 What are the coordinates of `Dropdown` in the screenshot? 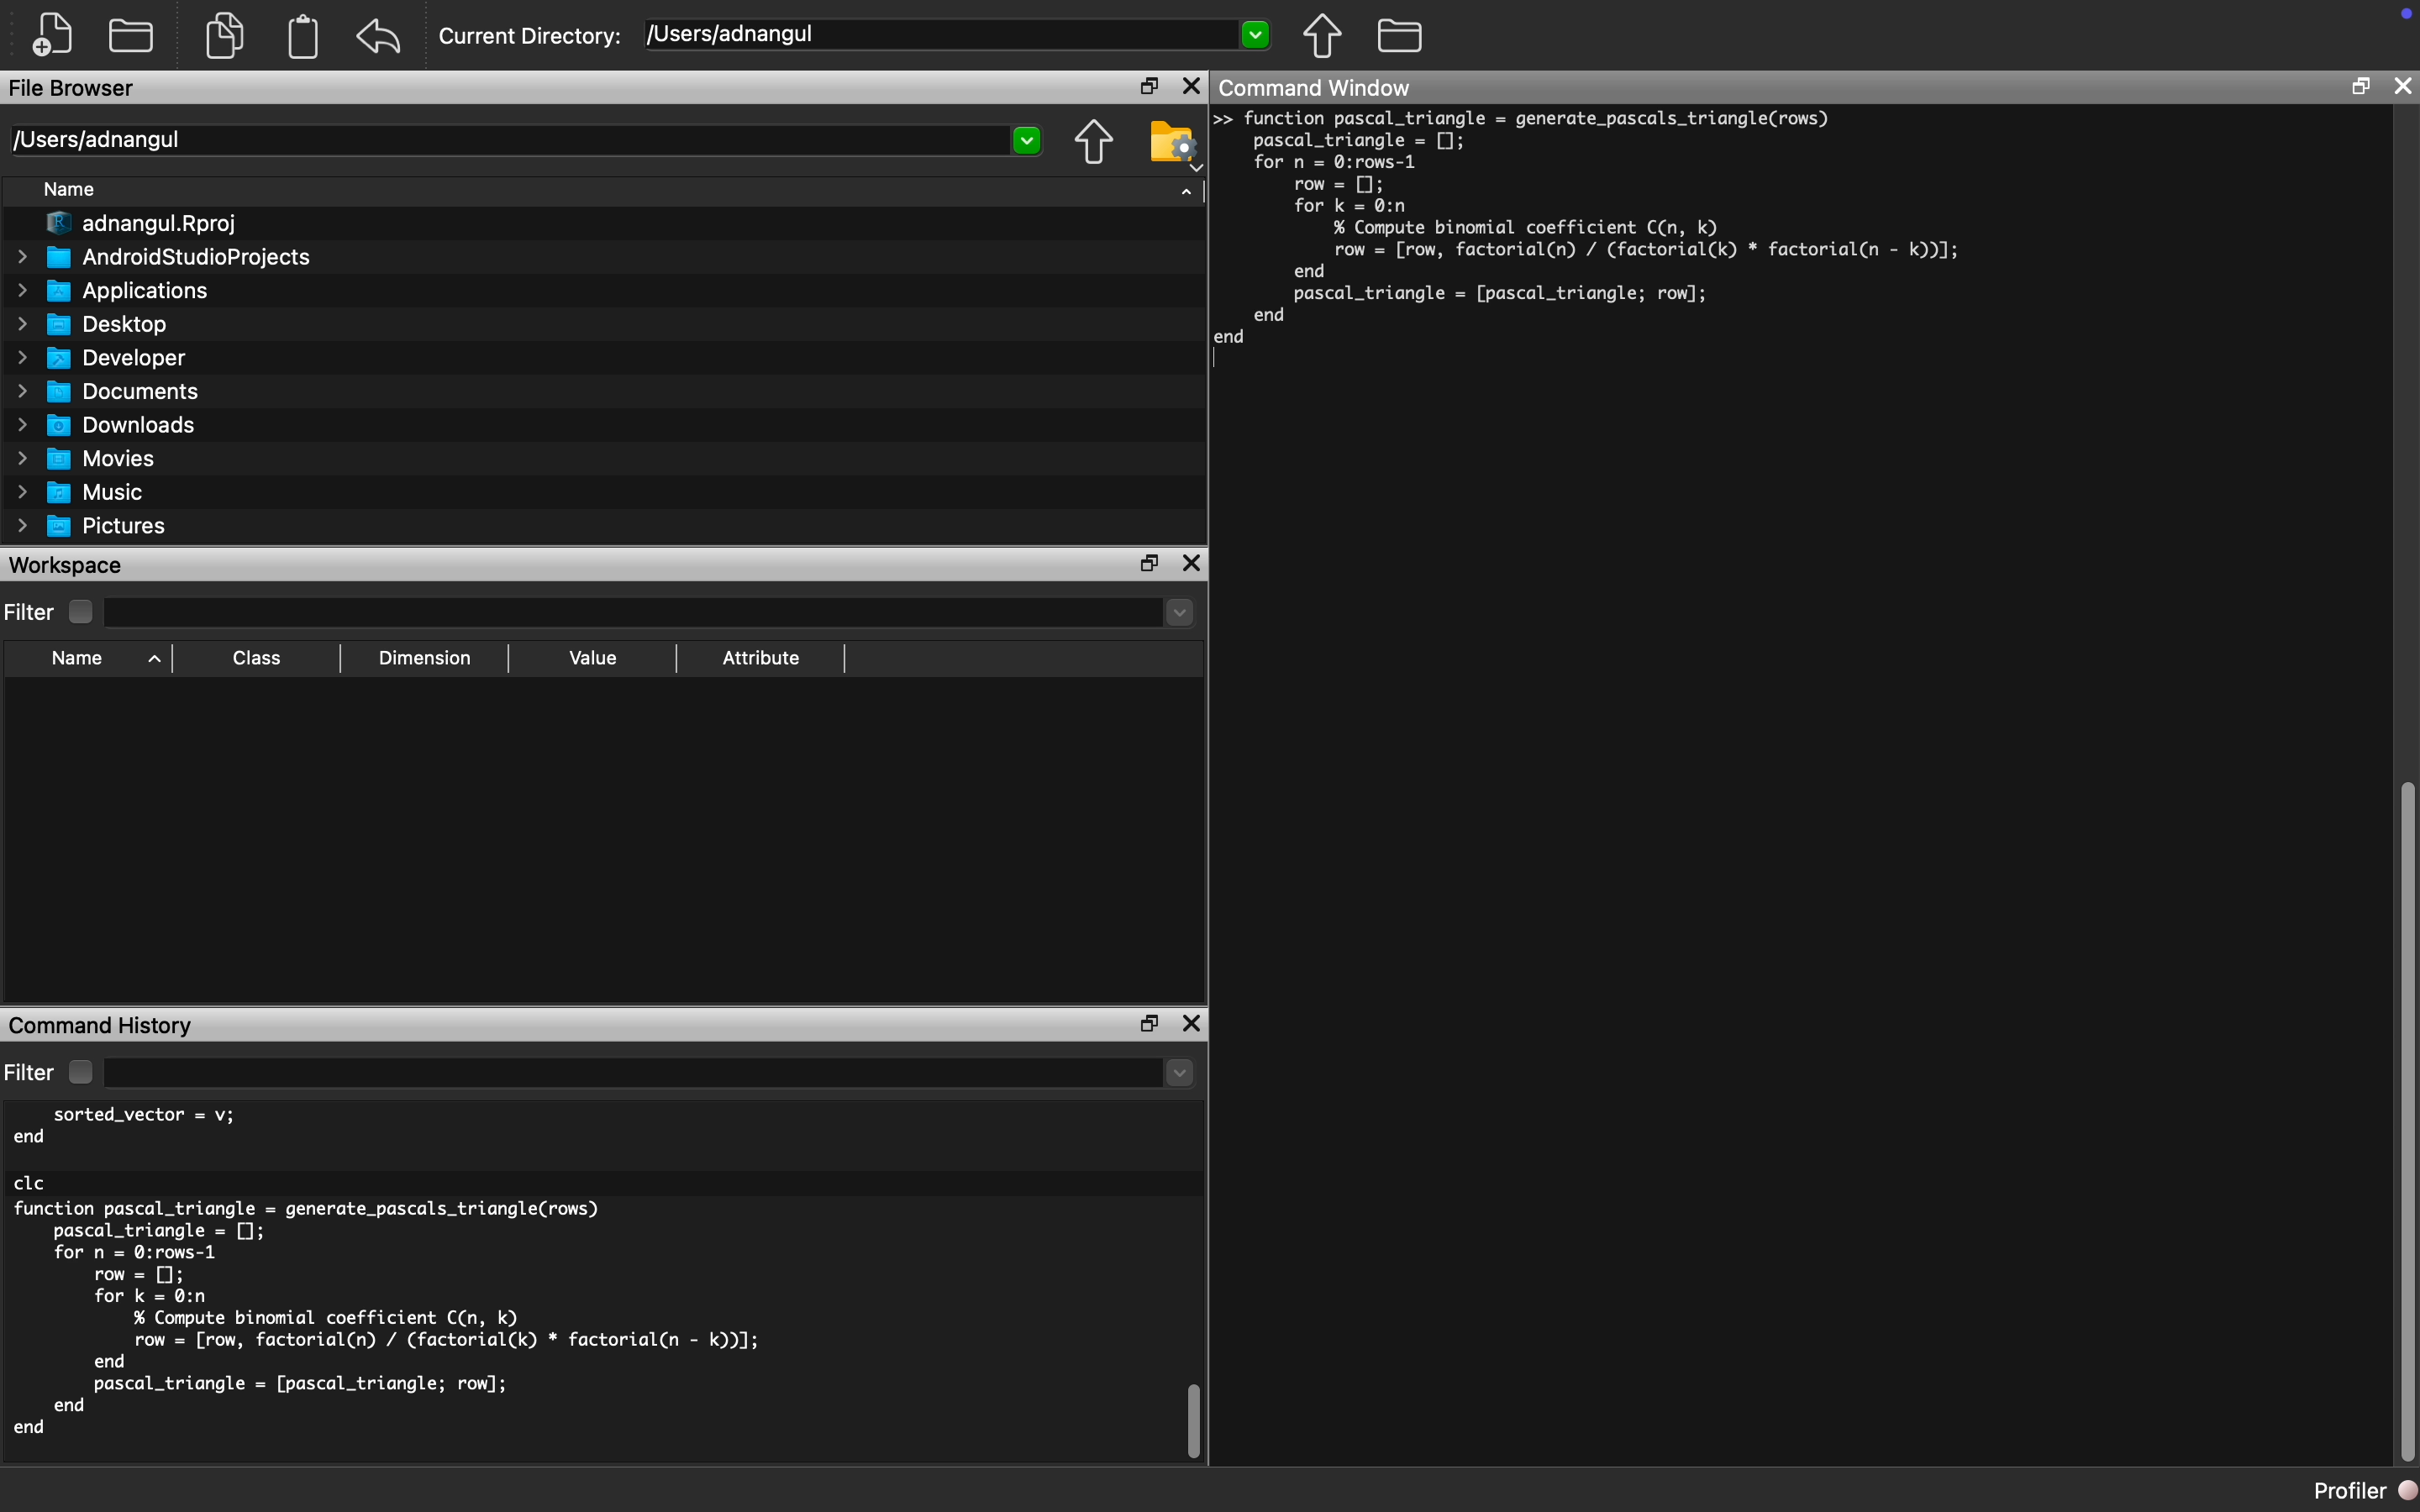 It's located at (650, 1075).